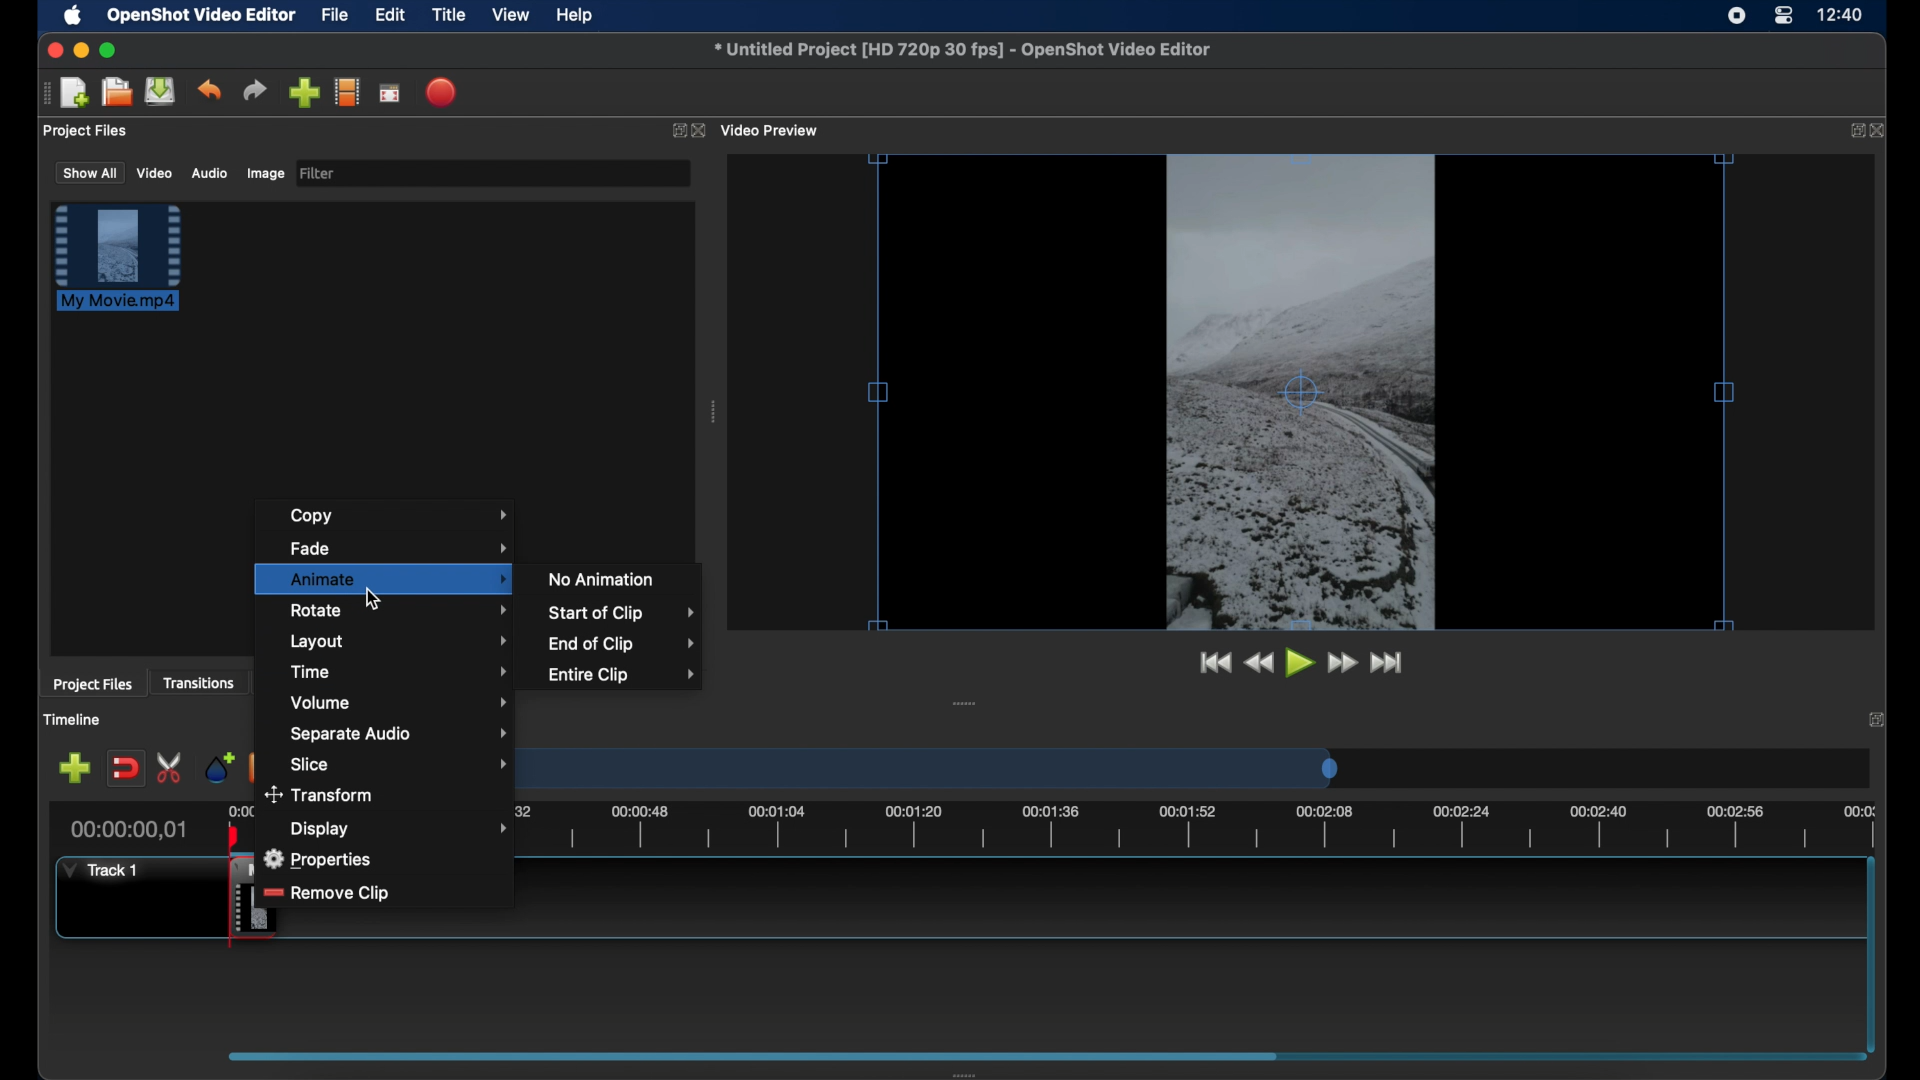 The height and width of the screenshot is (1080, 1920). What do you see at coordinates (209, 89) in the screenshot?
I see `undo` at bounding box center [209, 89].